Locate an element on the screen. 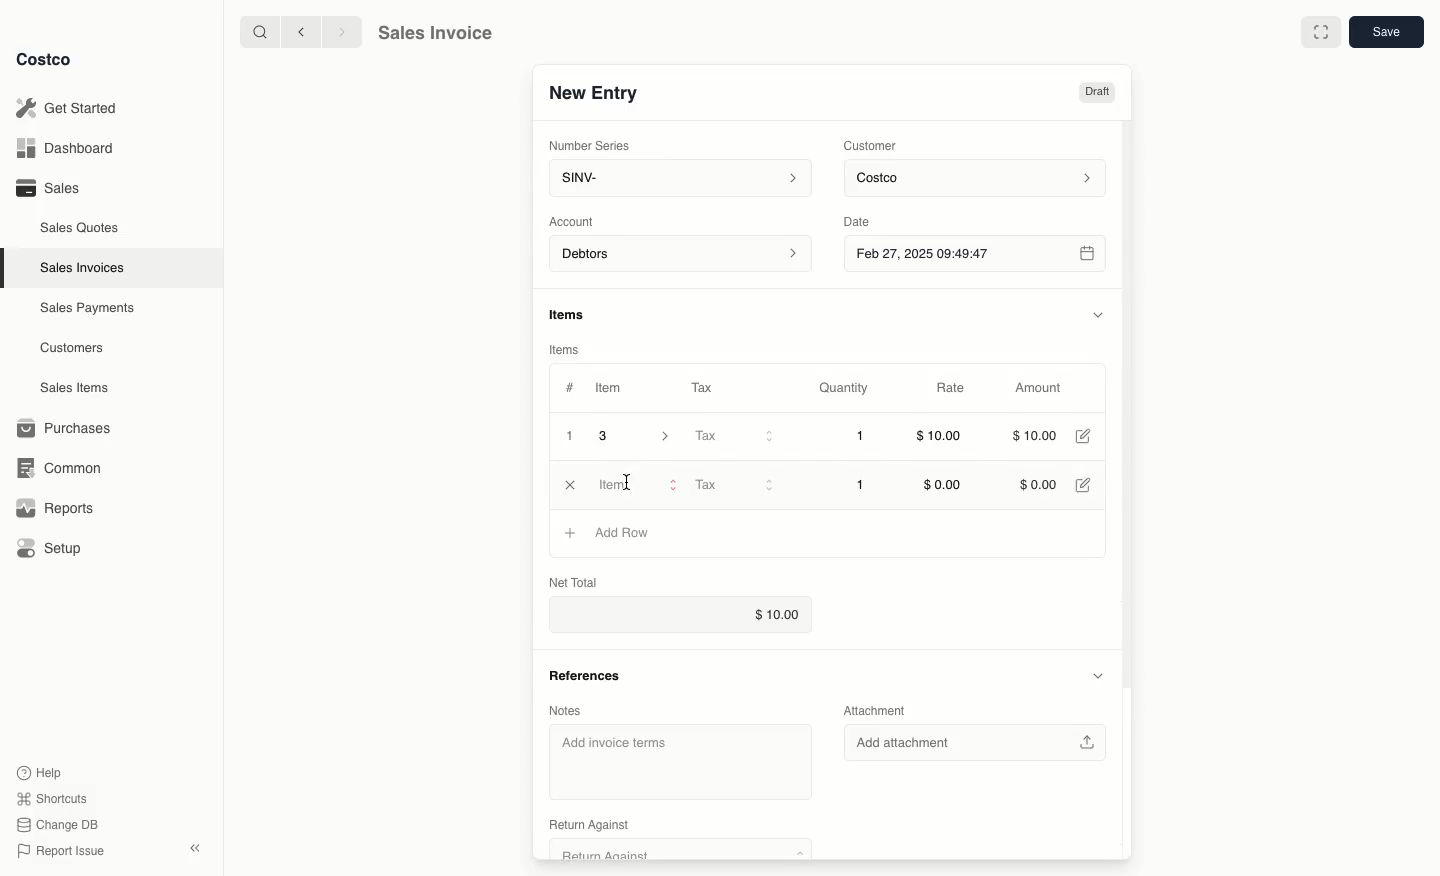  backward is located at coordinates (297, 31).